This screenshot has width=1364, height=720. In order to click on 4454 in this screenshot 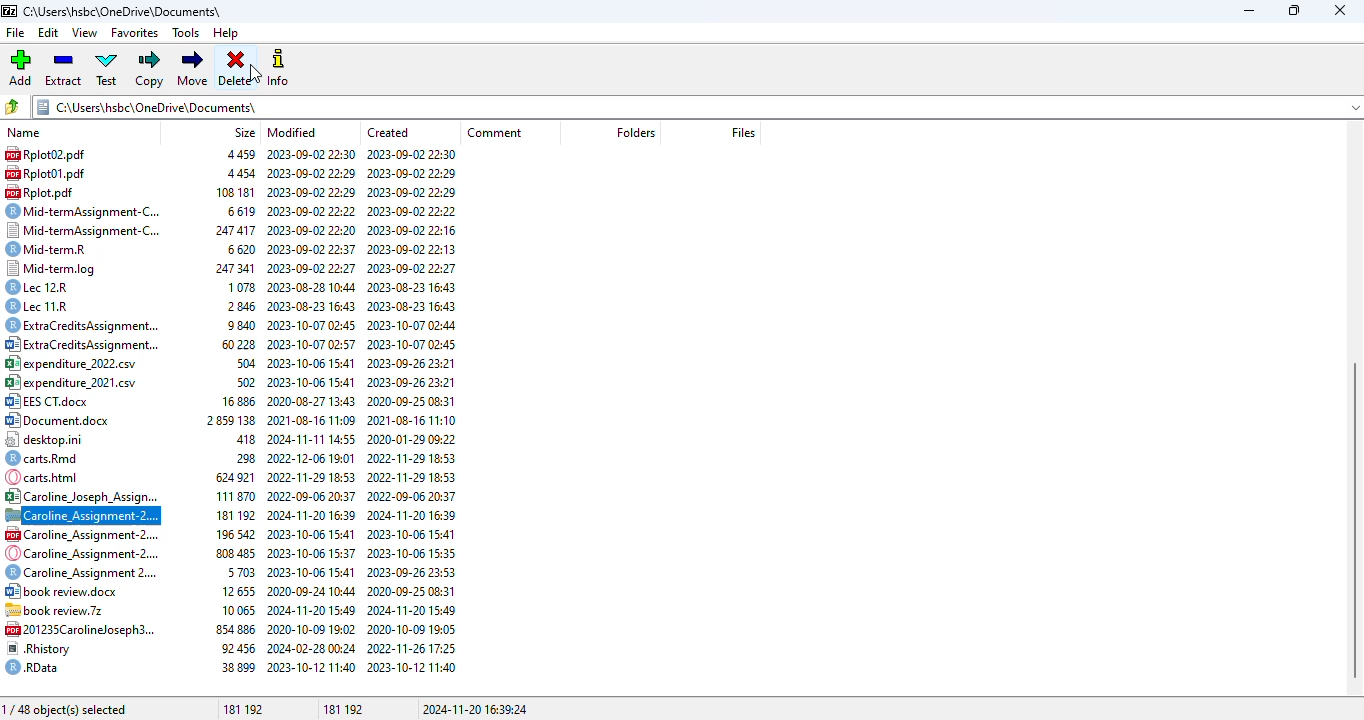, I will do `click(237, 173)`.